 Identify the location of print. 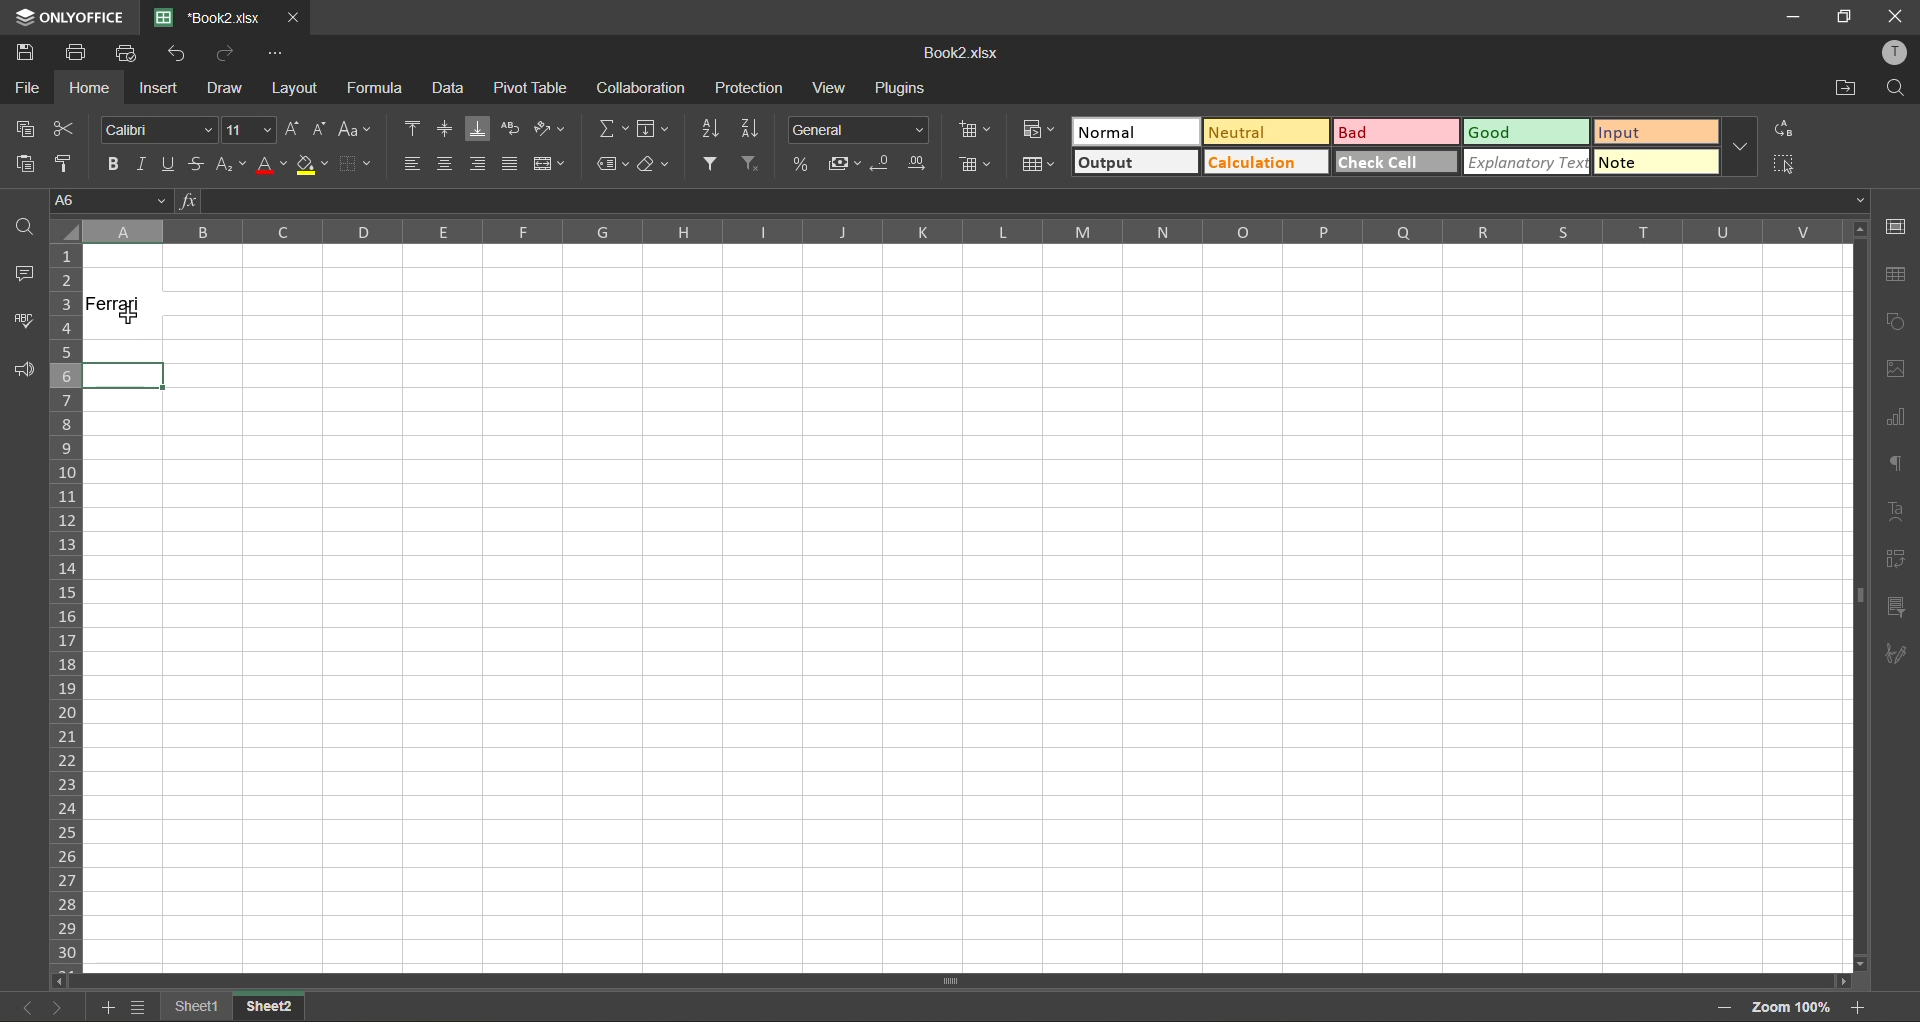
(78, 50).